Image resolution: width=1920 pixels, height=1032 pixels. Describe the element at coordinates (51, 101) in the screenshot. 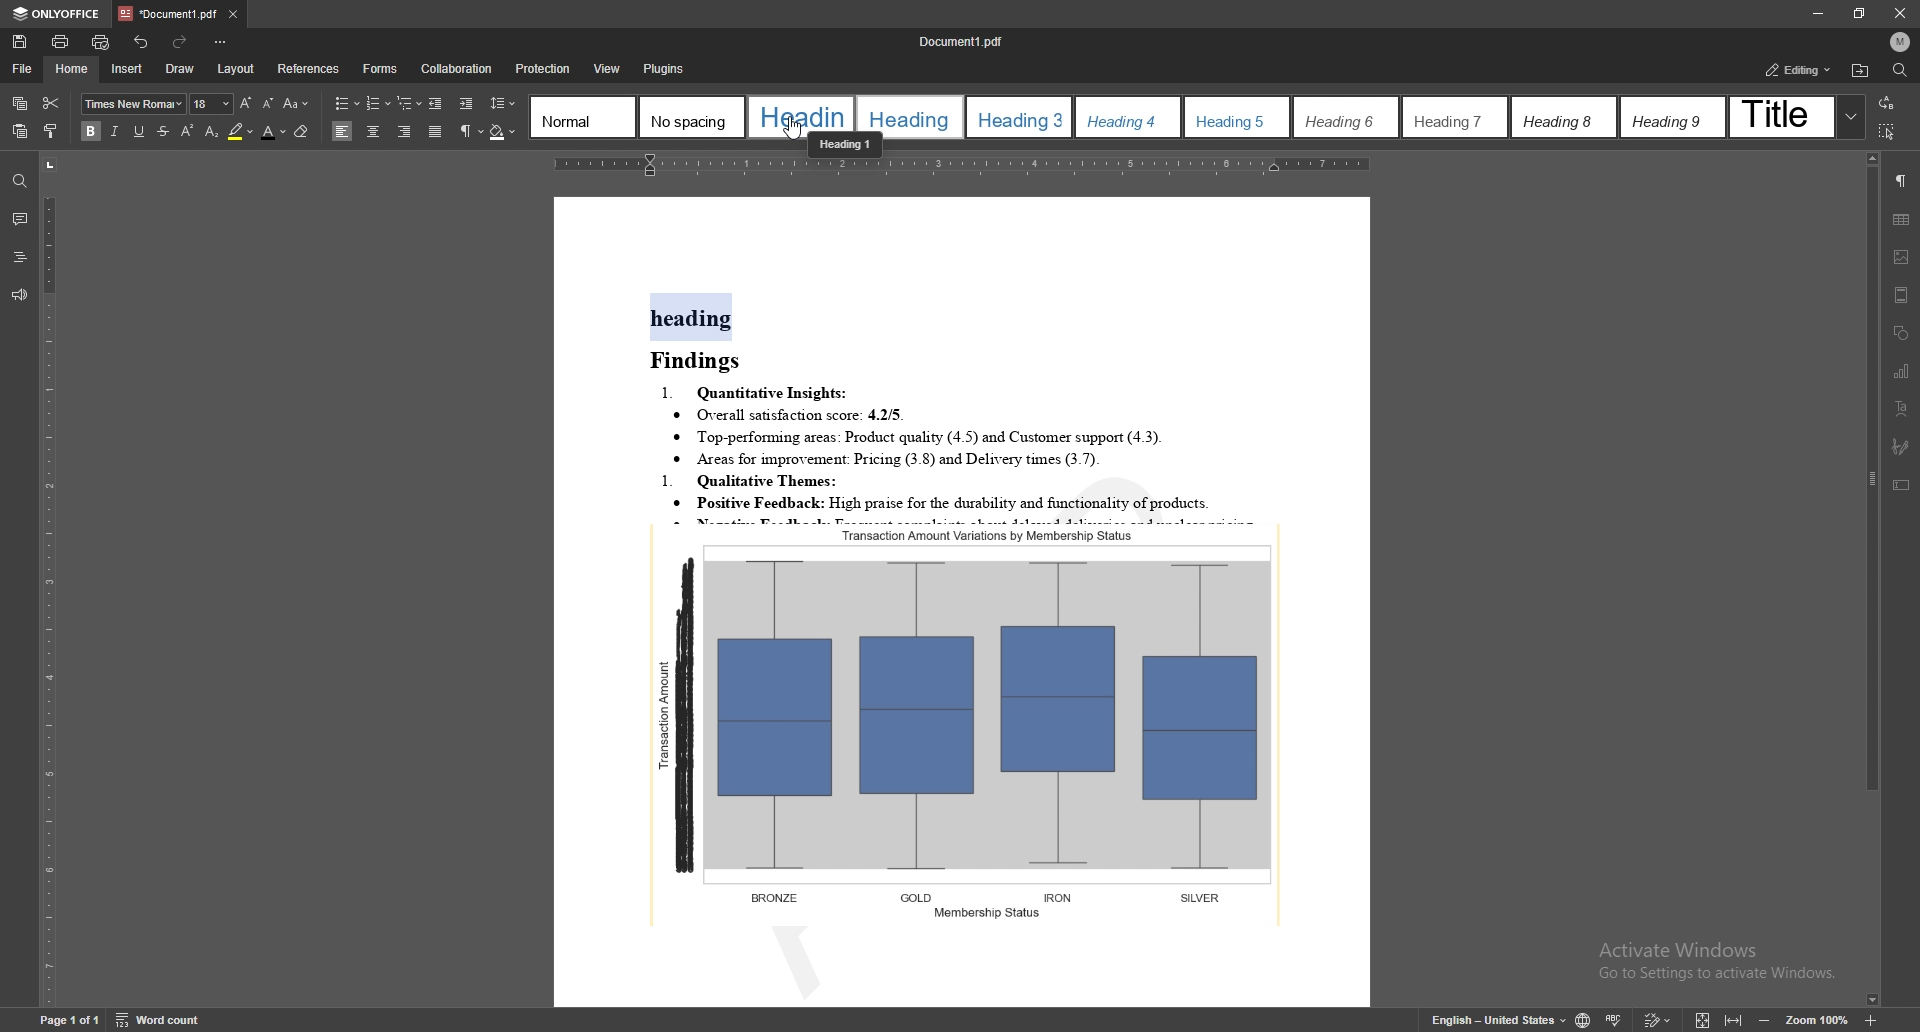

I see `cut` at that location.